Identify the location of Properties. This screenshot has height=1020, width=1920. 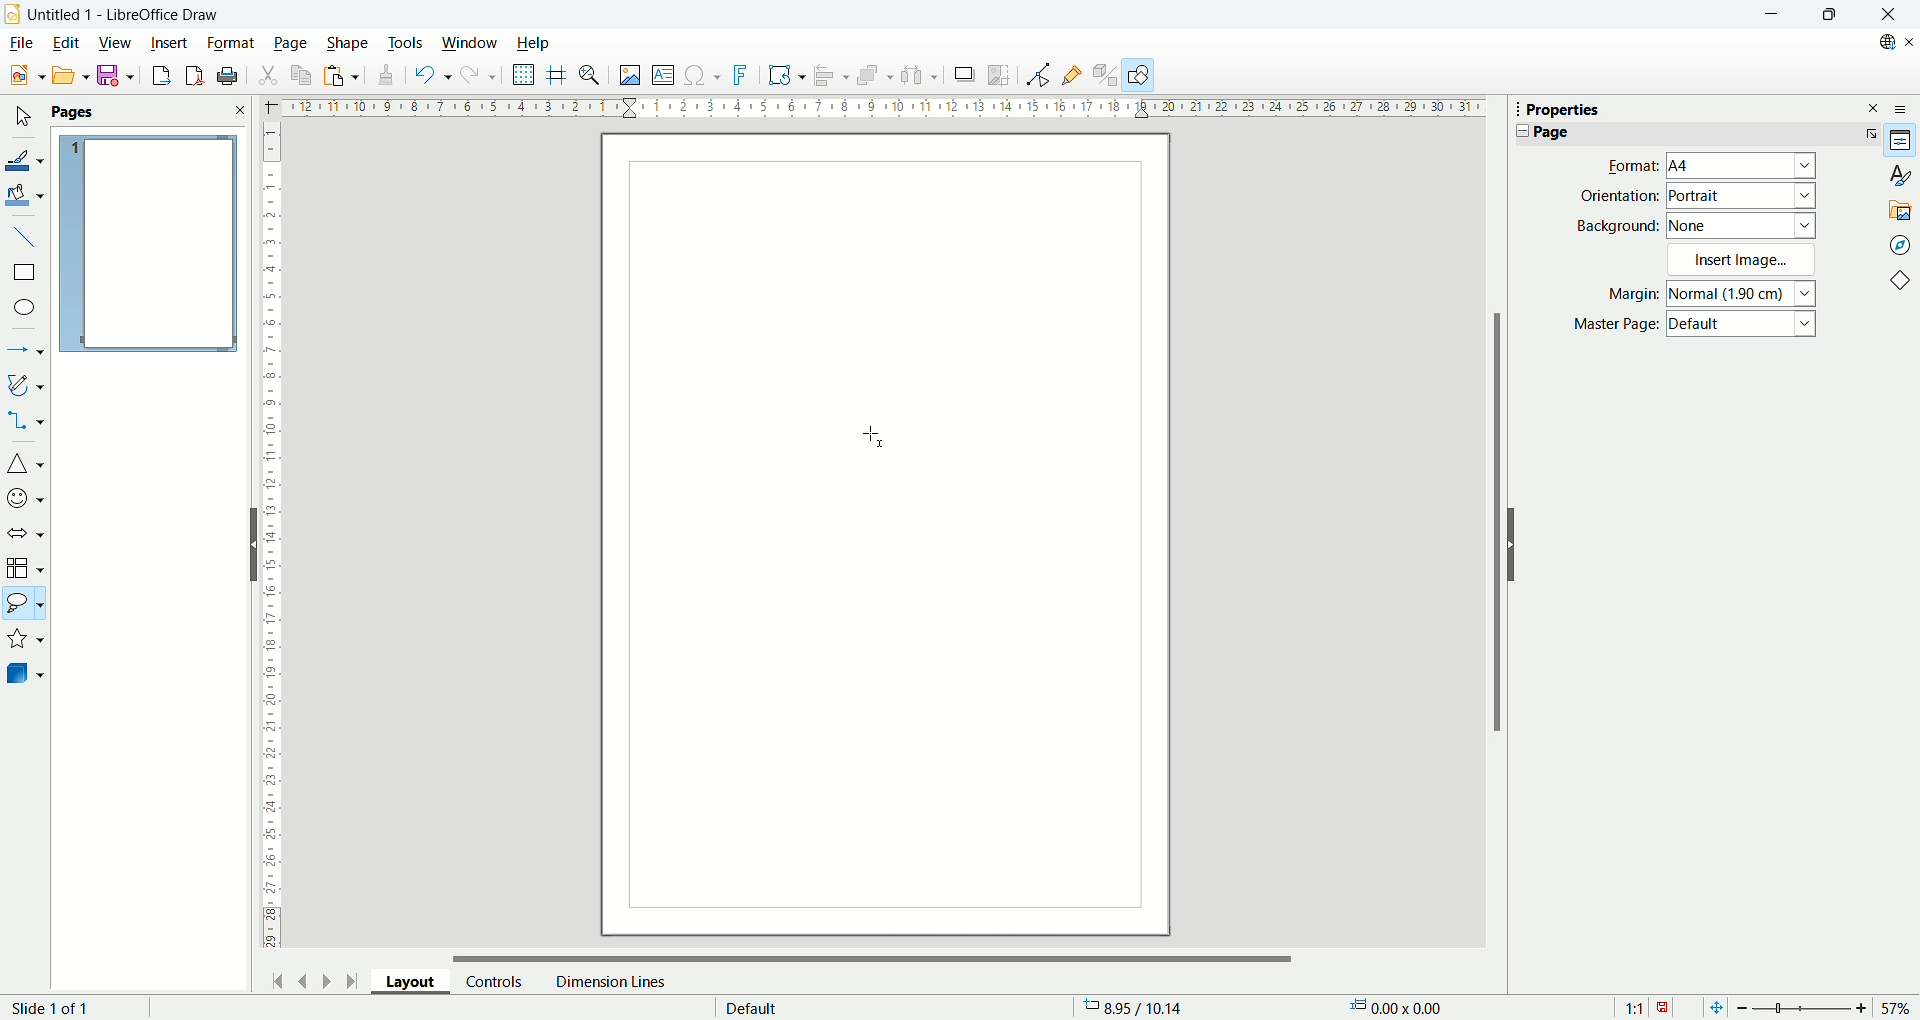
(1901, 141).